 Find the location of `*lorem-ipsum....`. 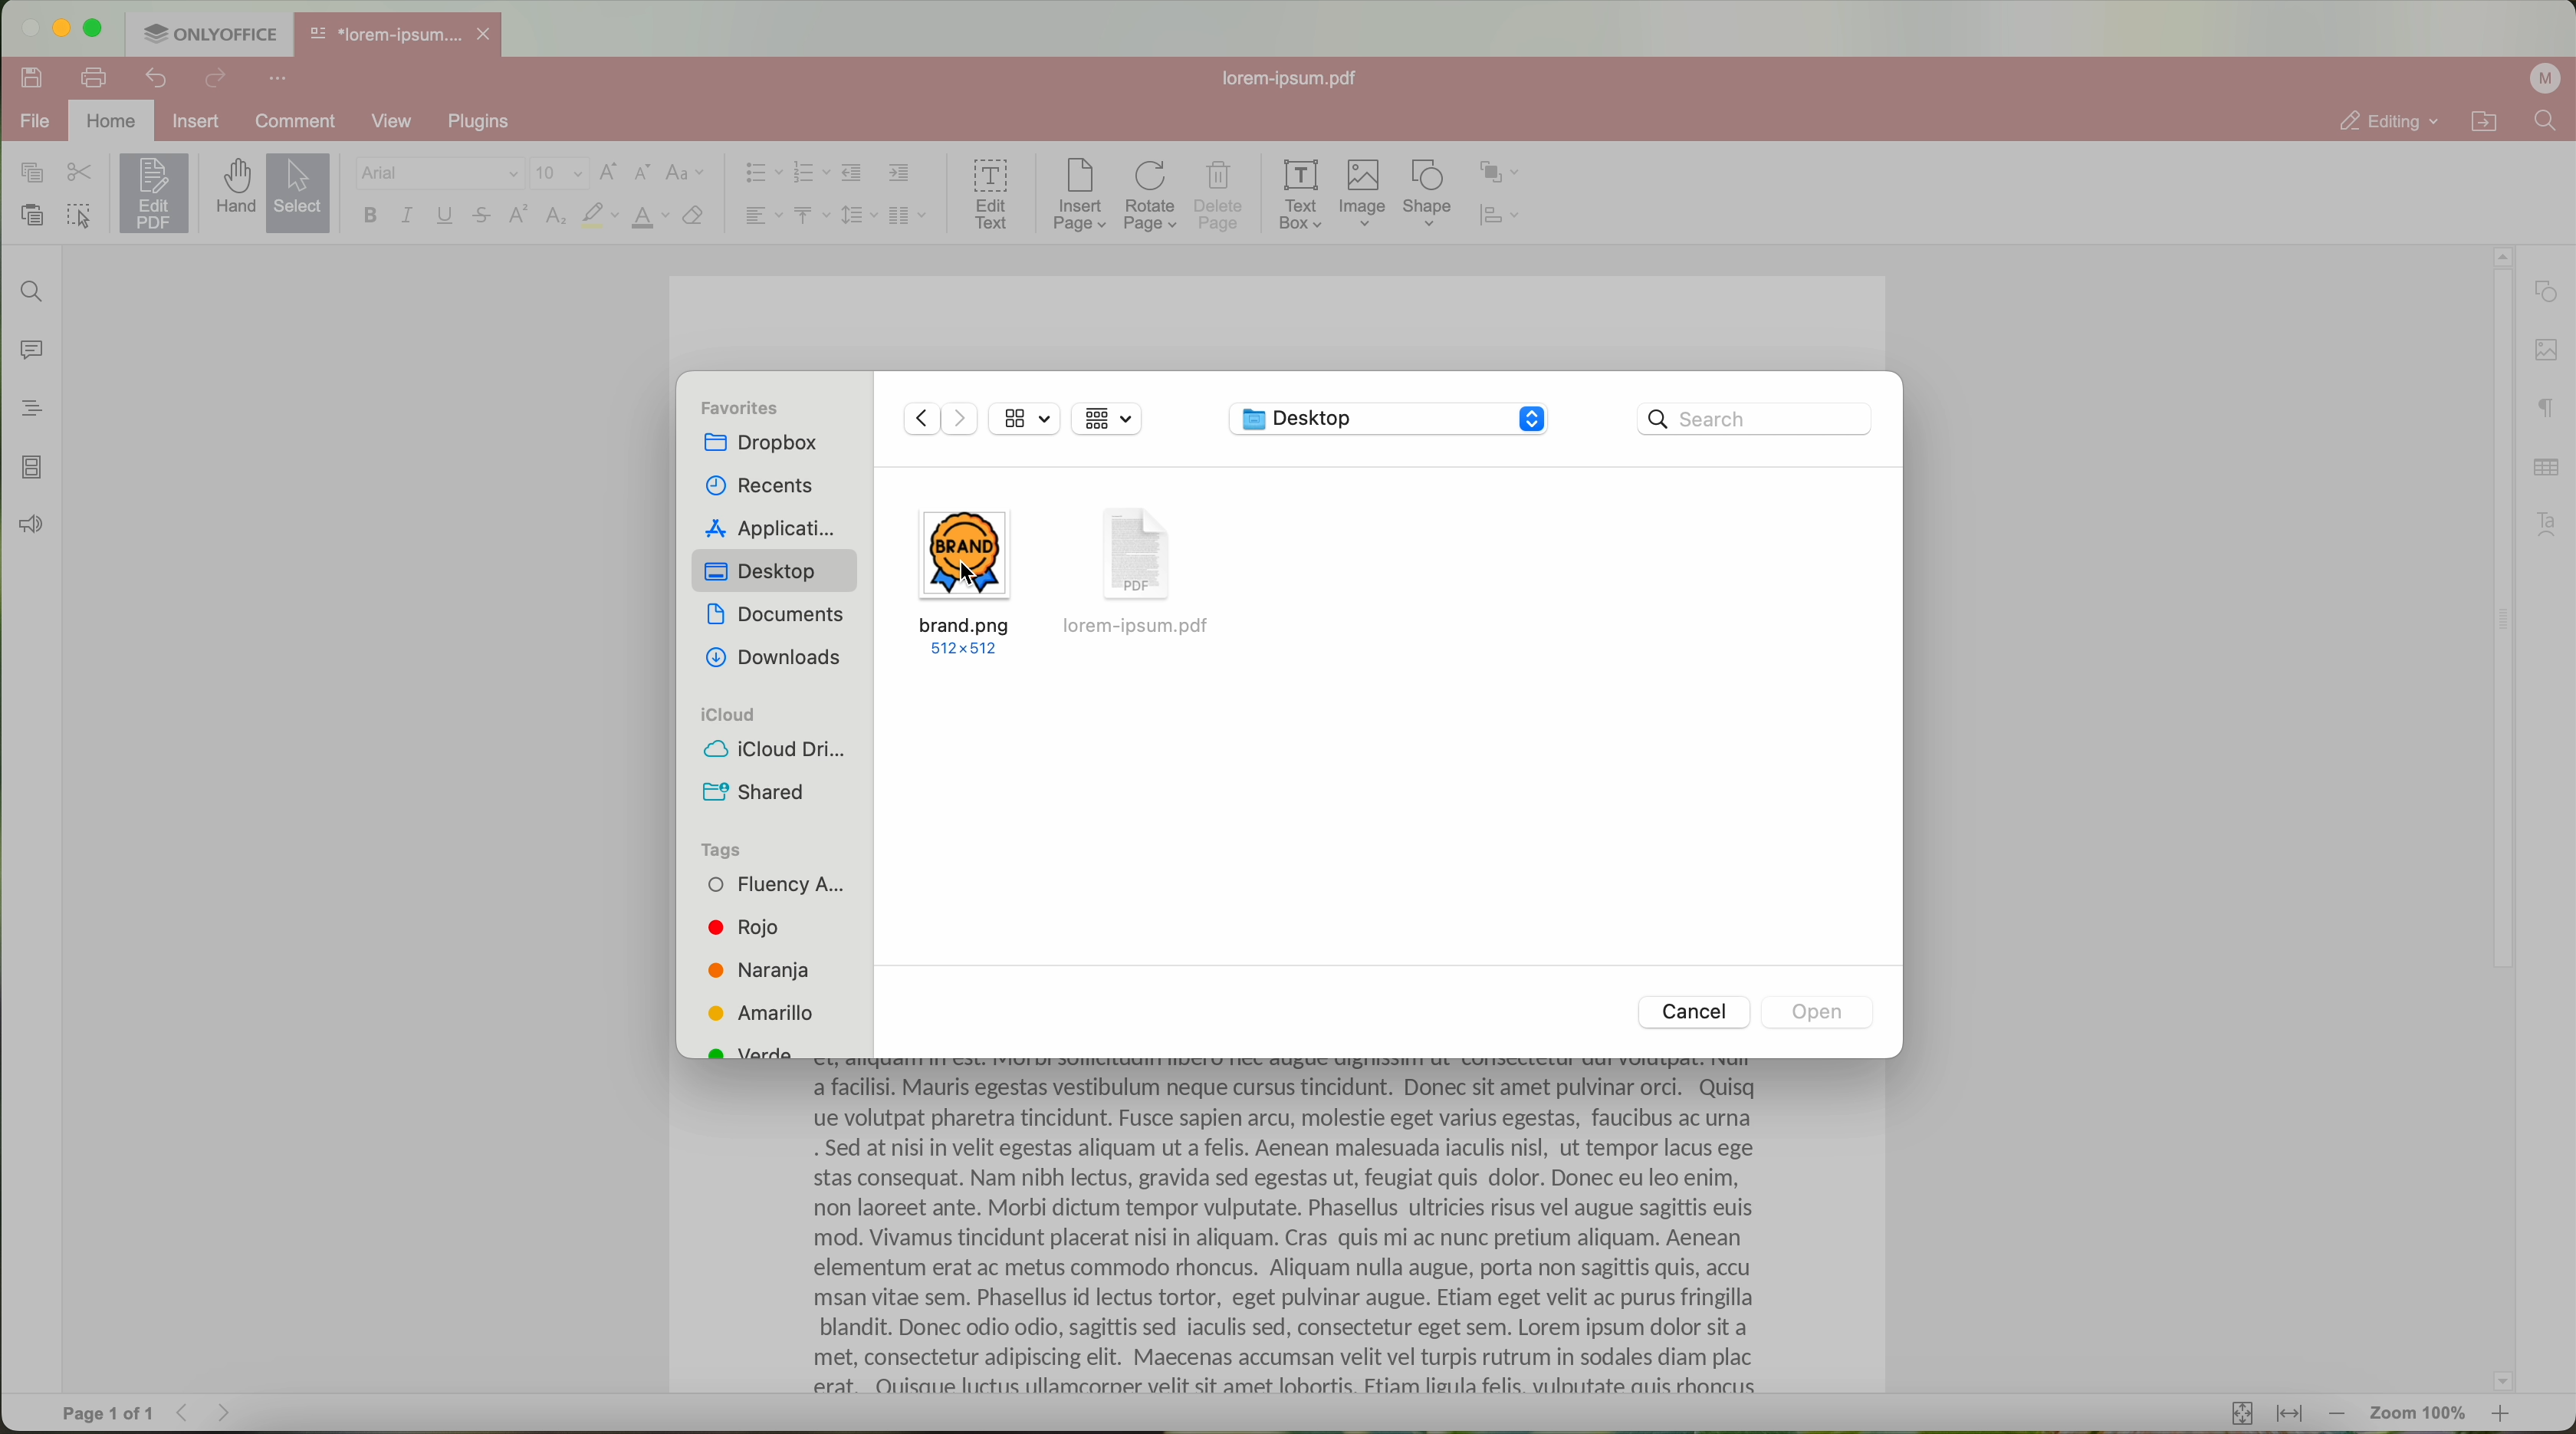

*lorem-ipsum.... is located at coordinates (384, 30).